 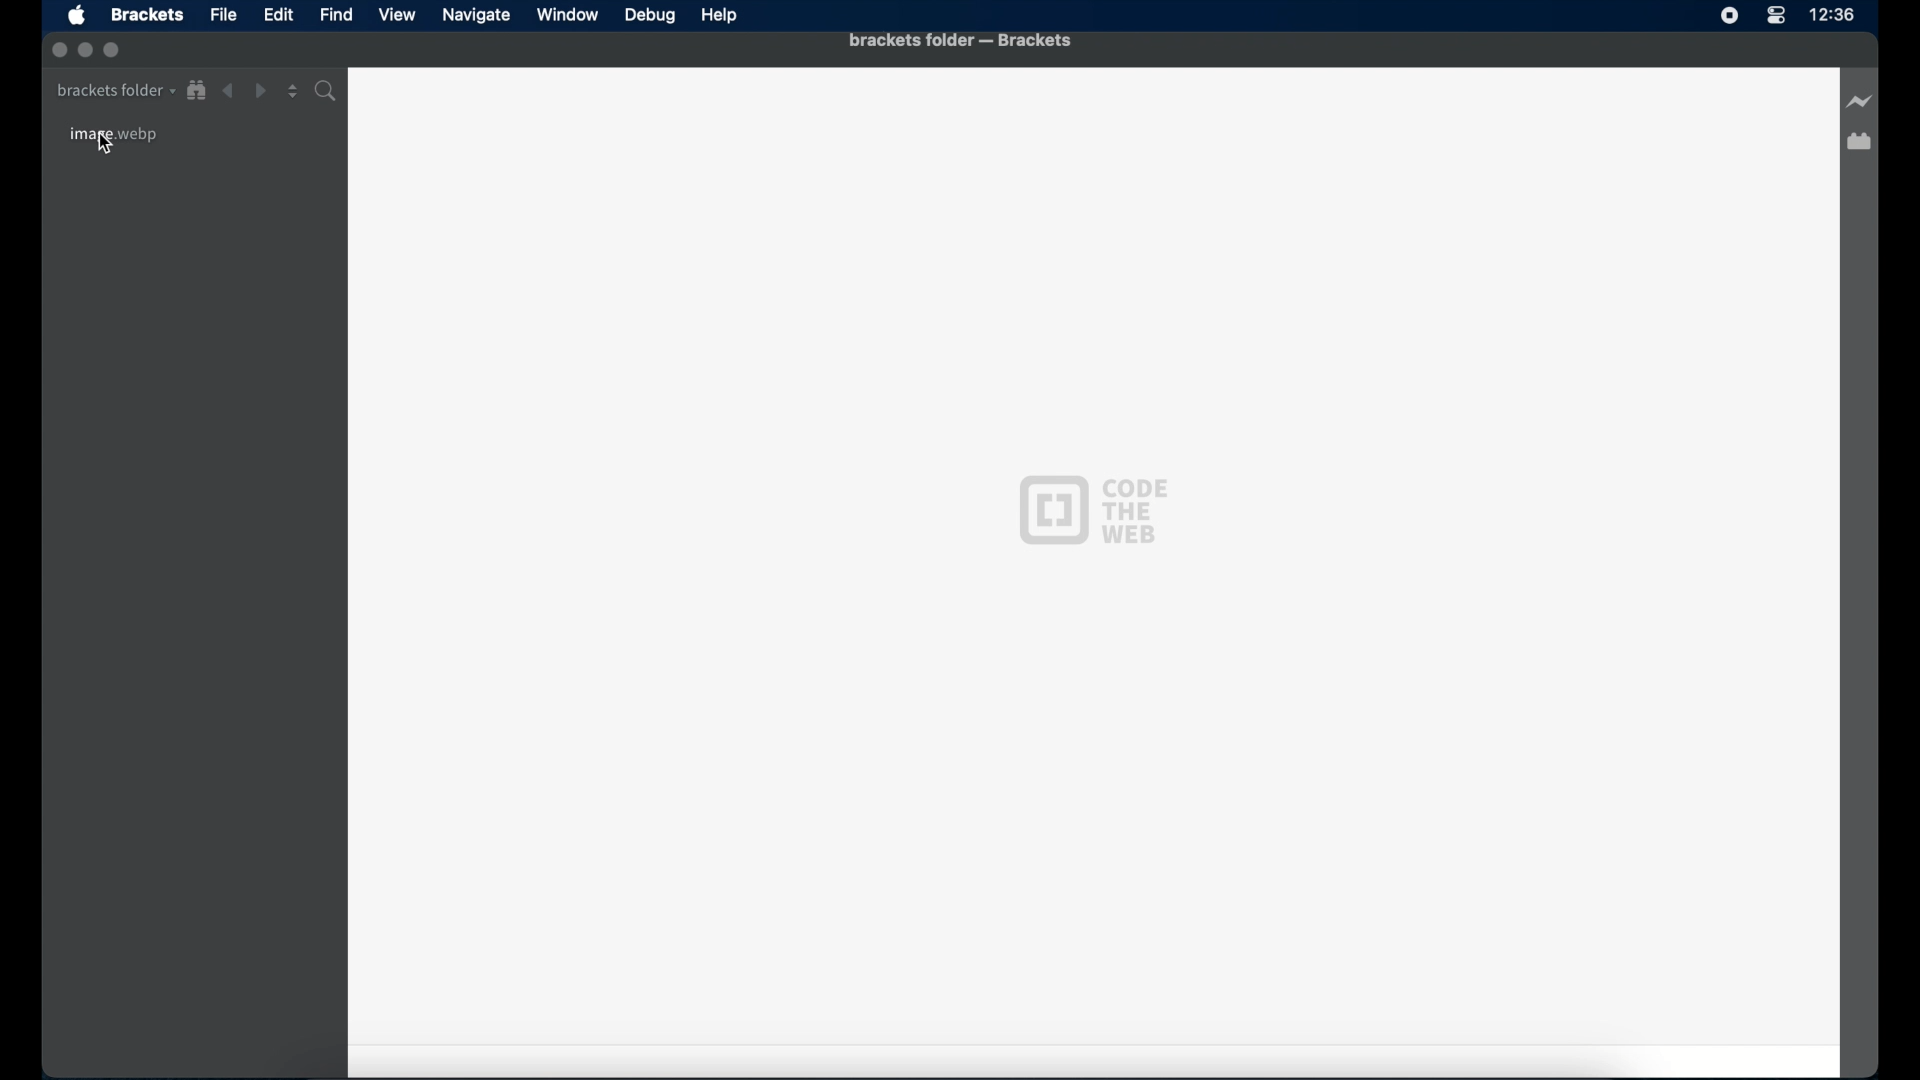 What do you see at coordinates (336, 15) in the screenshot?
I see `Find` at bounding box center [336, 15].